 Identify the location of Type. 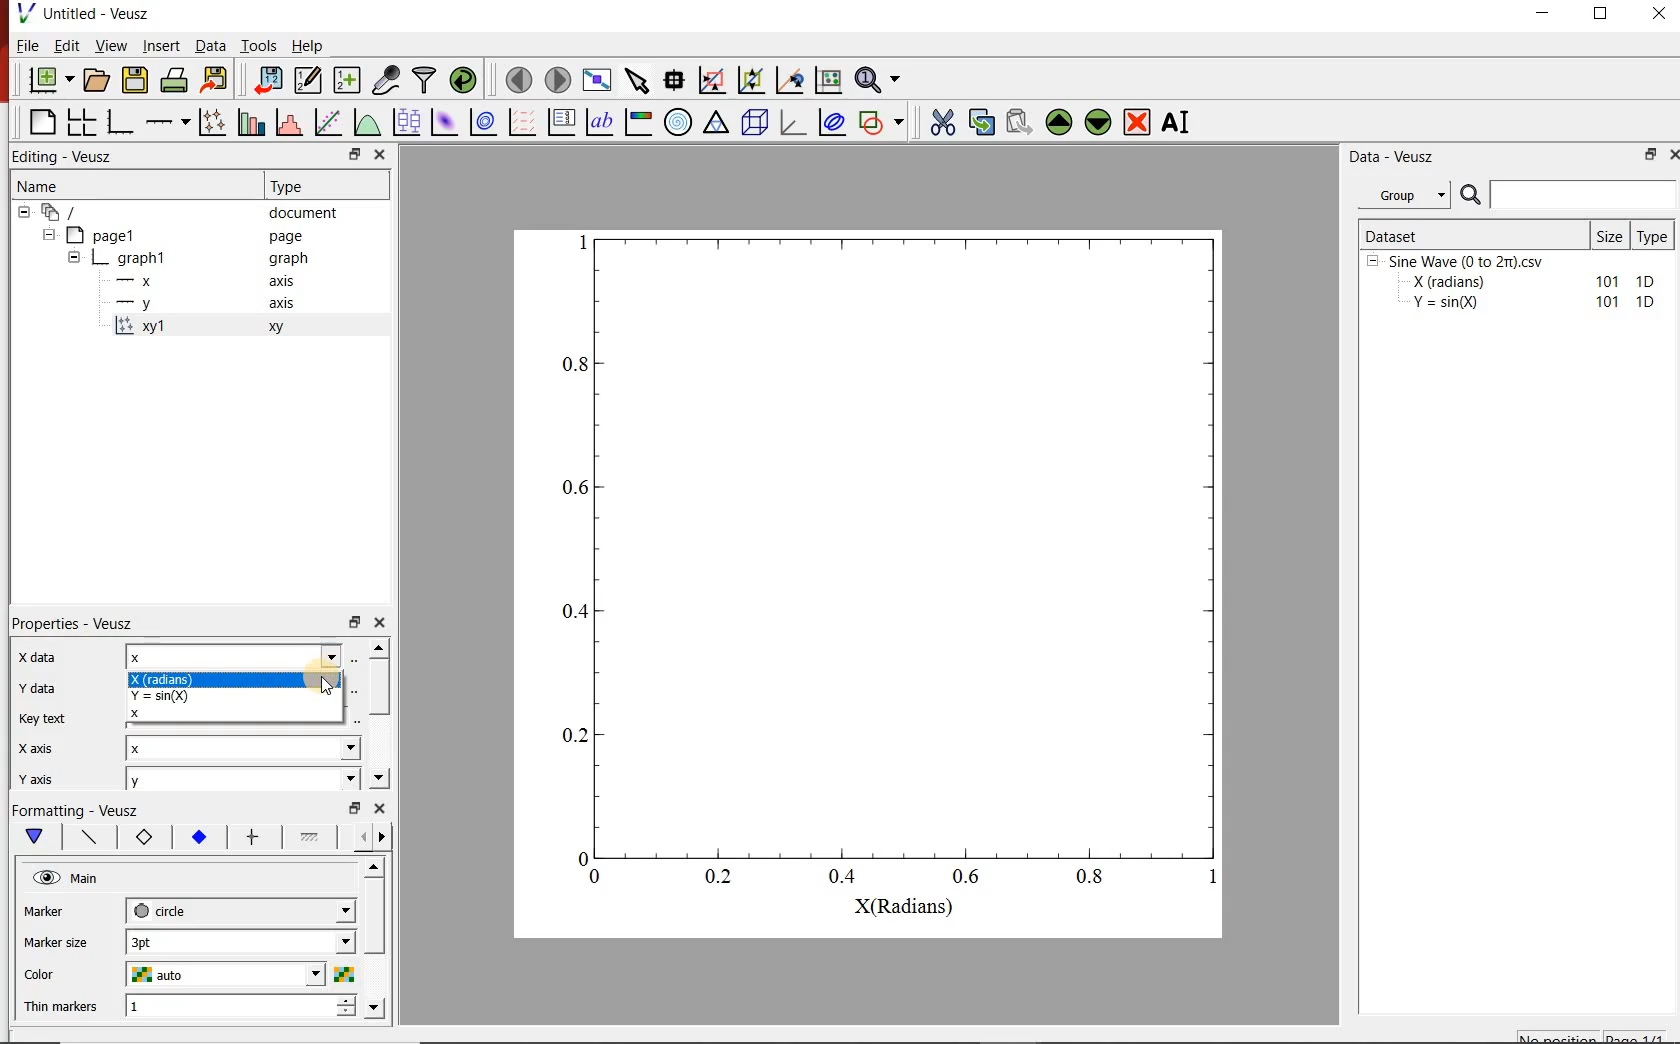
(292, 184).